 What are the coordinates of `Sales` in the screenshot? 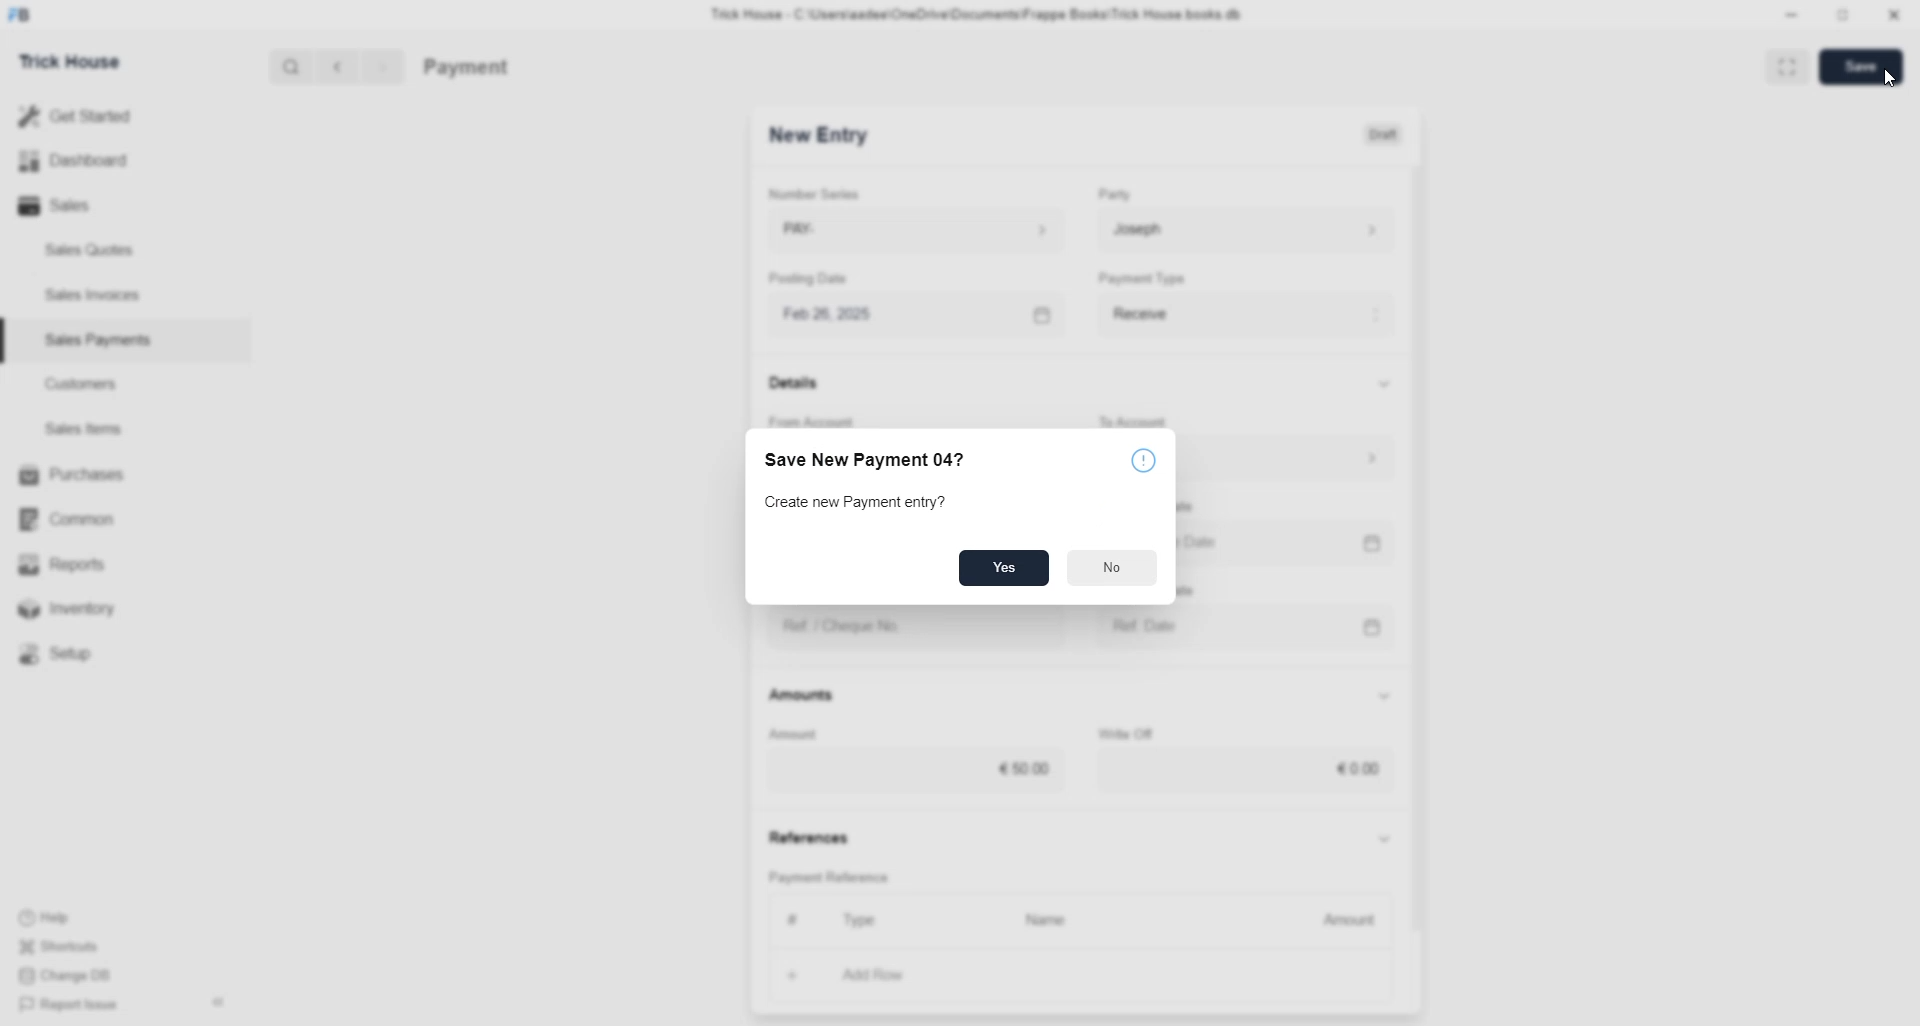 It's located at (60, 206).